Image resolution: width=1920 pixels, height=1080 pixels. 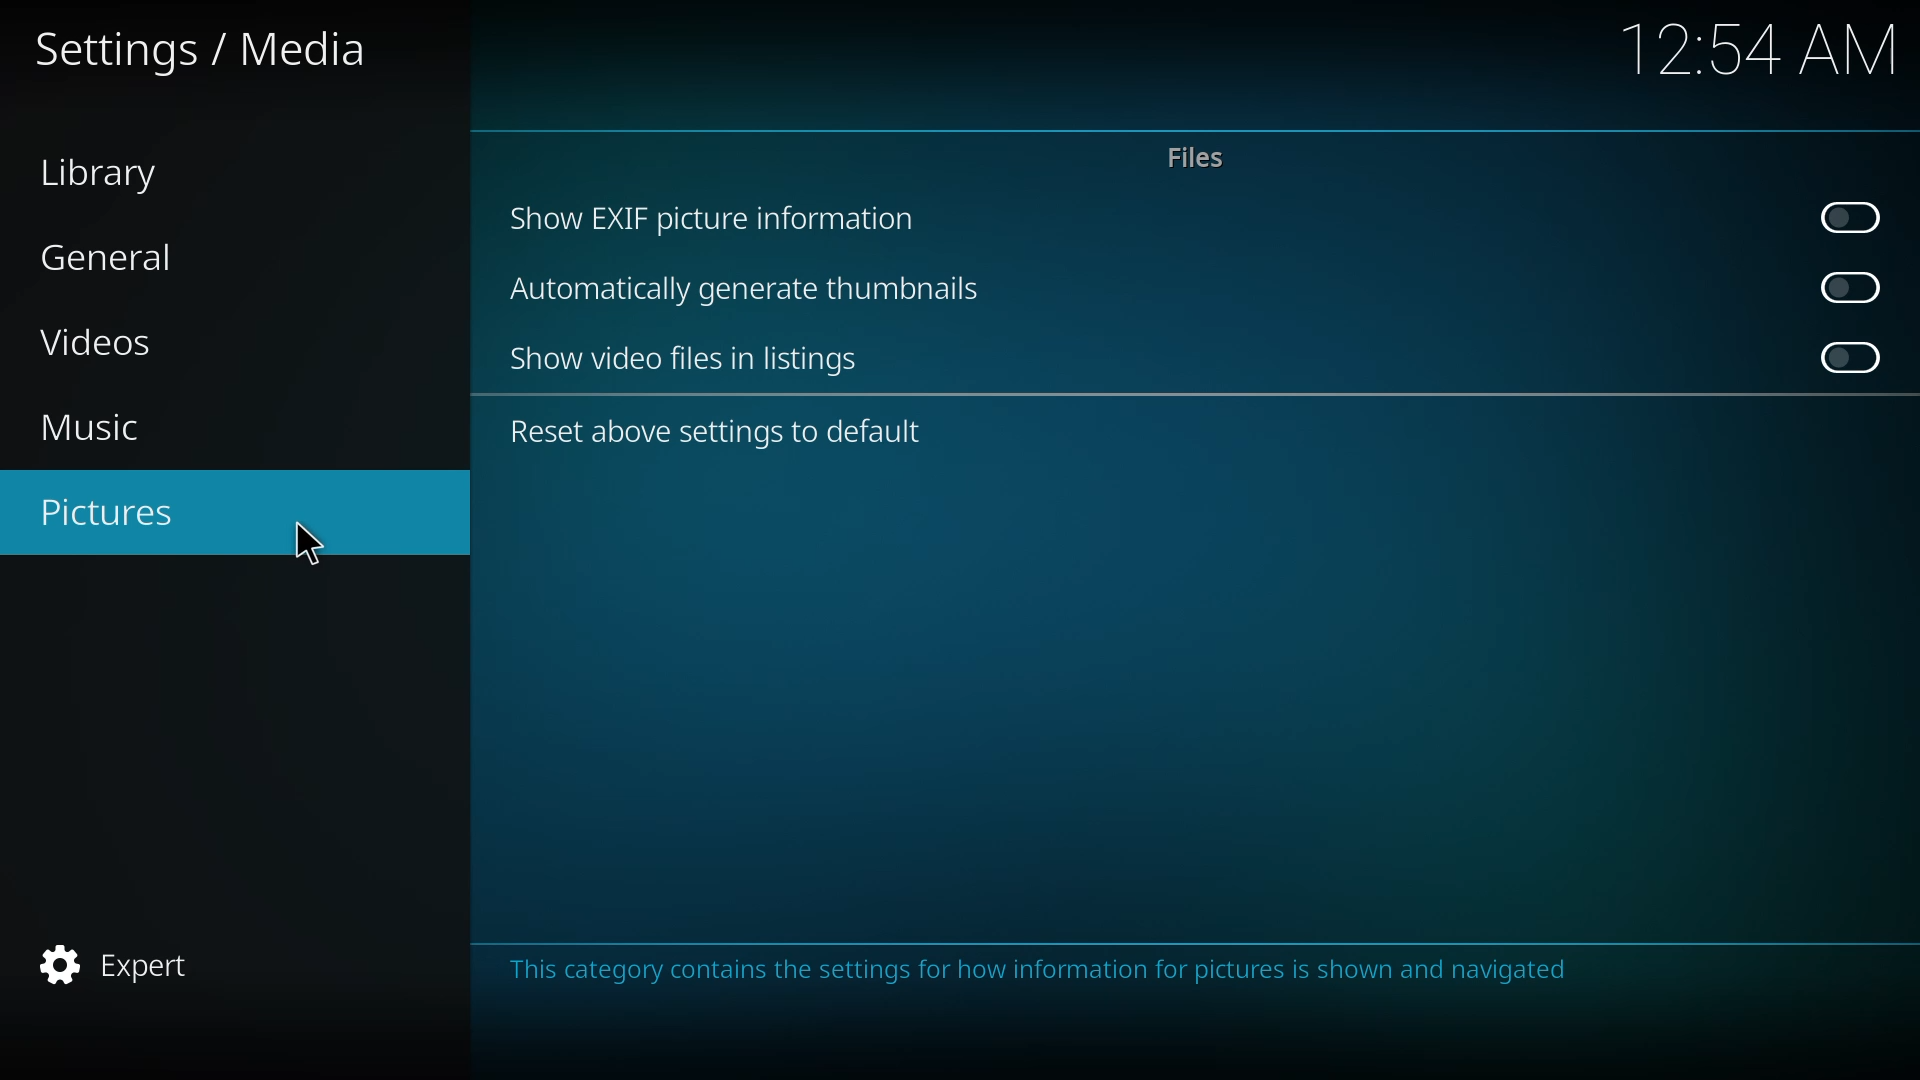 What do you see at coordinates (118, 257) in the screenshot?
I see `general` at bounding box center [118, 257].